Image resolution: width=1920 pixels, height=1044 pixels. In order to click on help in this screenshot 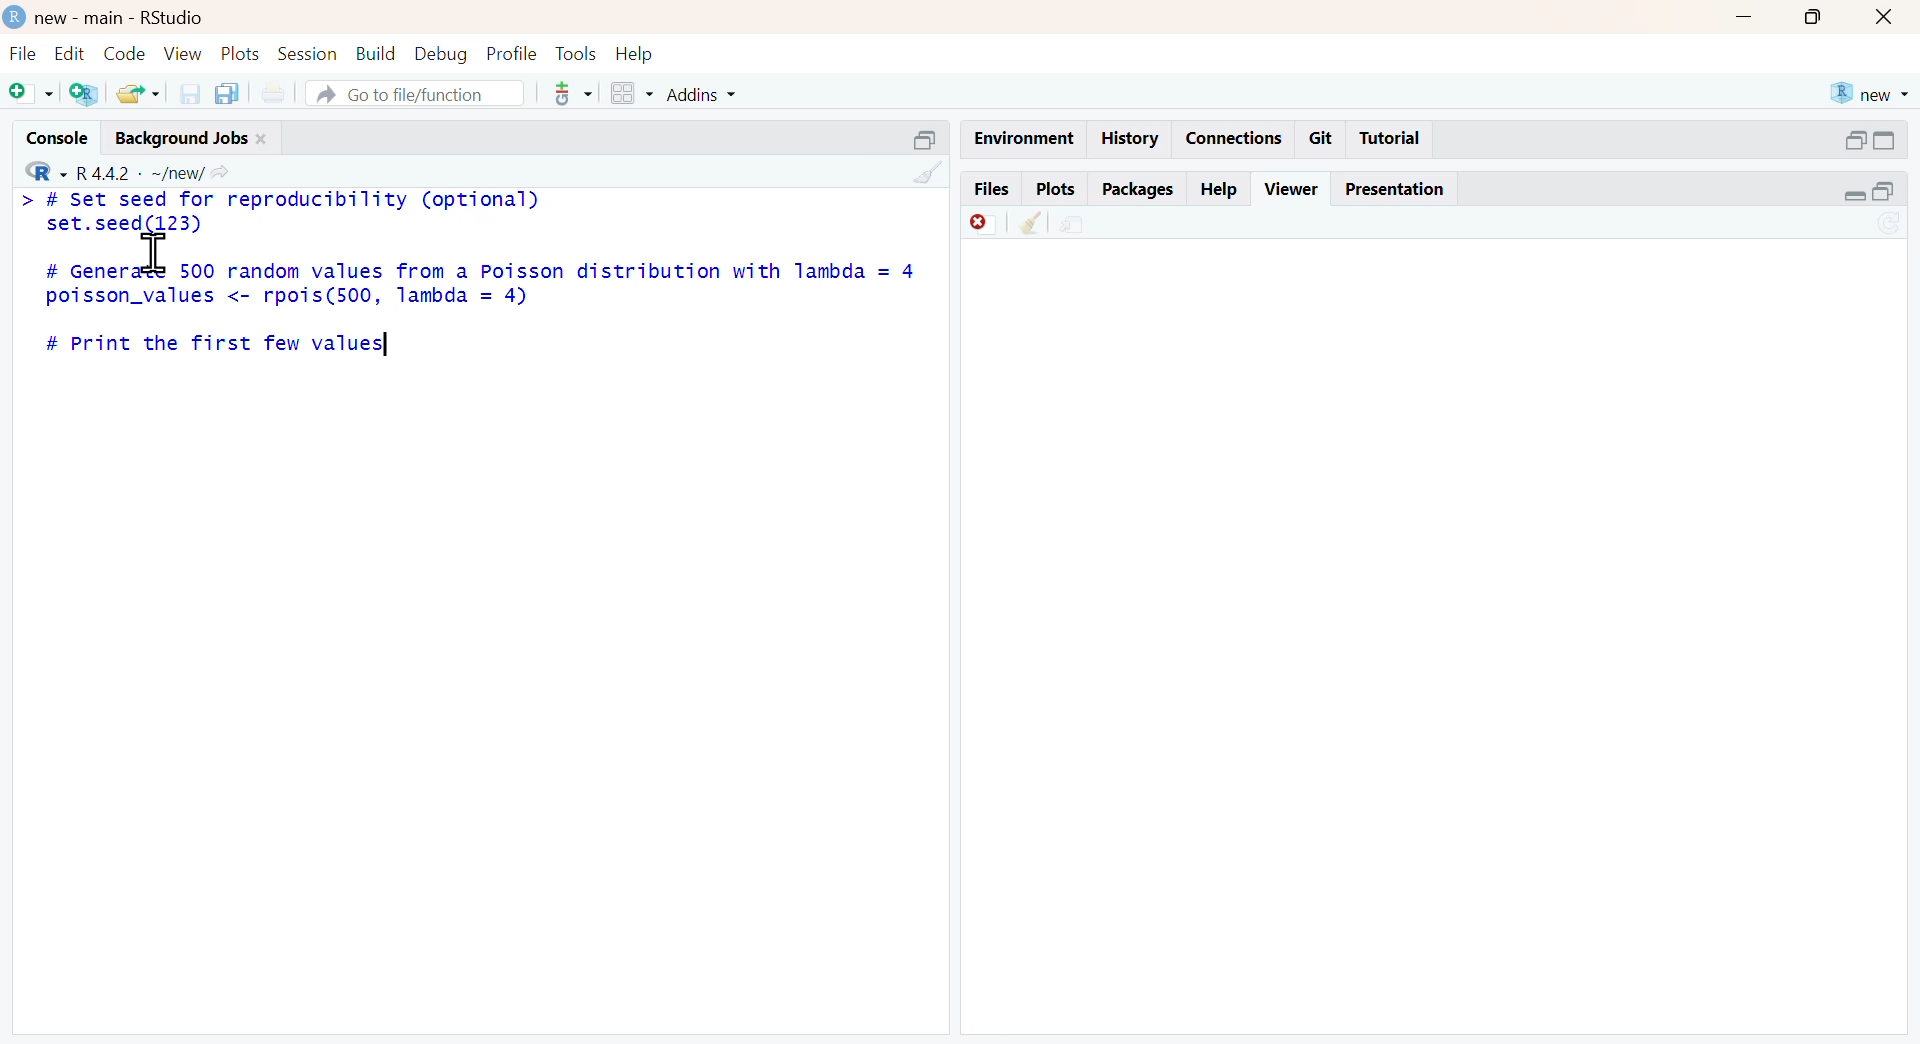, I will do `click(635, 54)`.